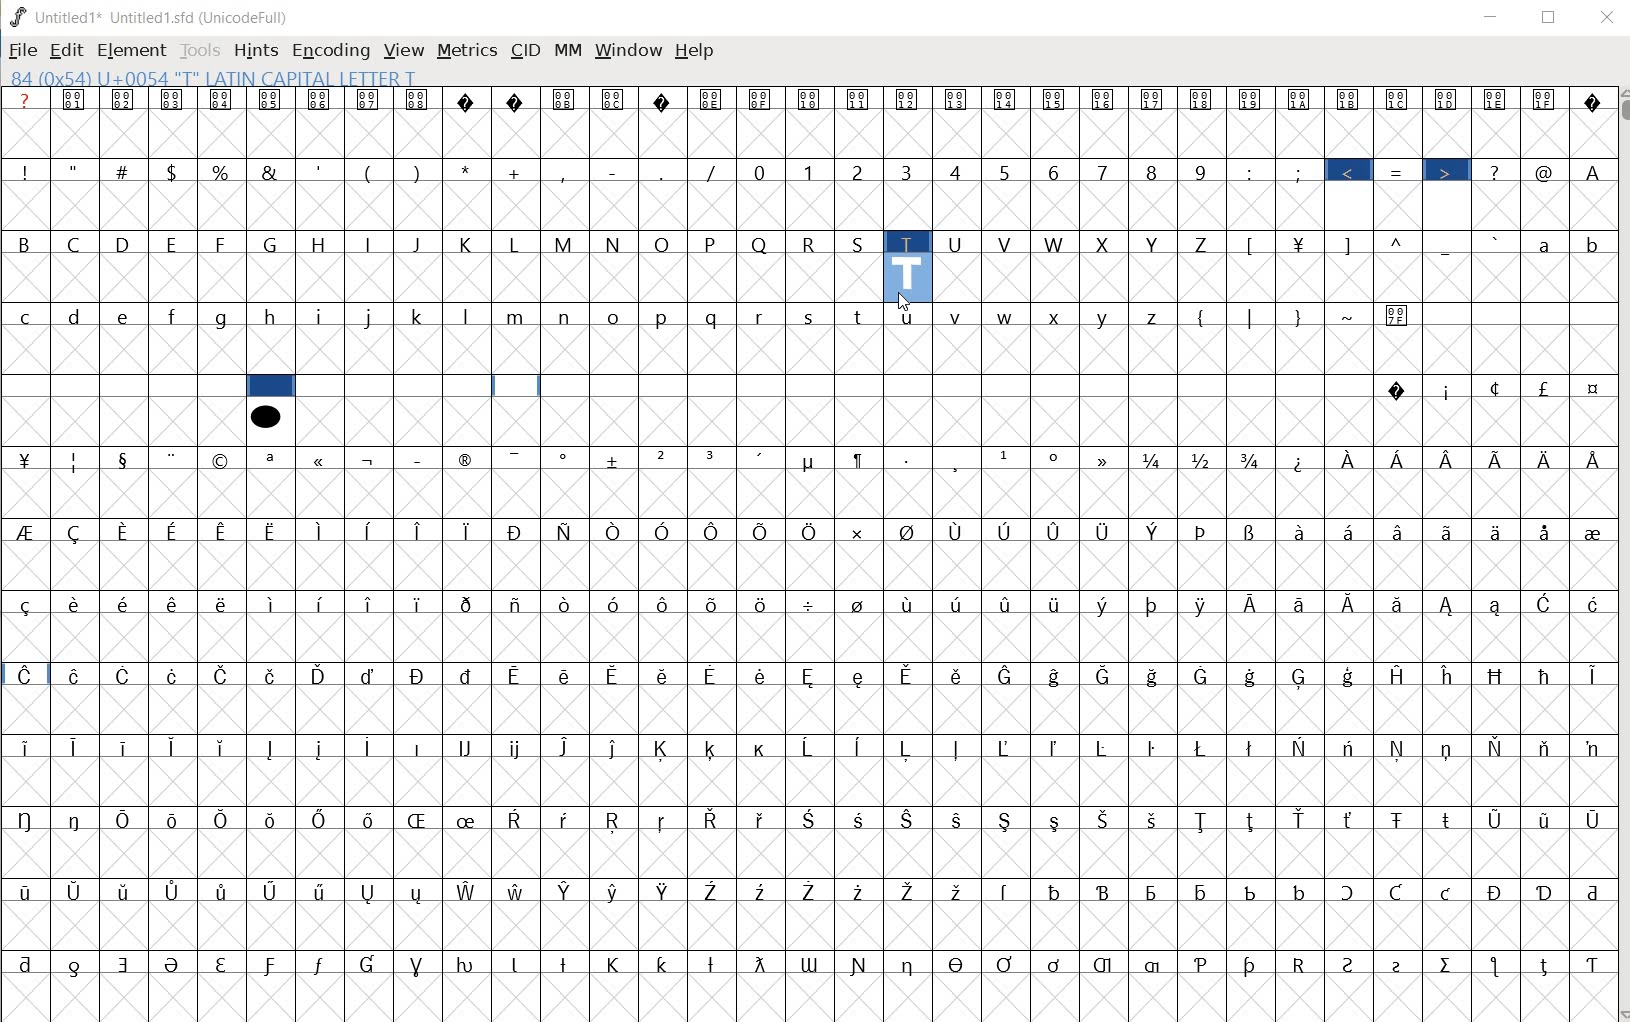 The width and height of the screenshot is (1630, 1022). Describe the element at coordinates (1401, 242) in the screenshot. I see `^` at that location.